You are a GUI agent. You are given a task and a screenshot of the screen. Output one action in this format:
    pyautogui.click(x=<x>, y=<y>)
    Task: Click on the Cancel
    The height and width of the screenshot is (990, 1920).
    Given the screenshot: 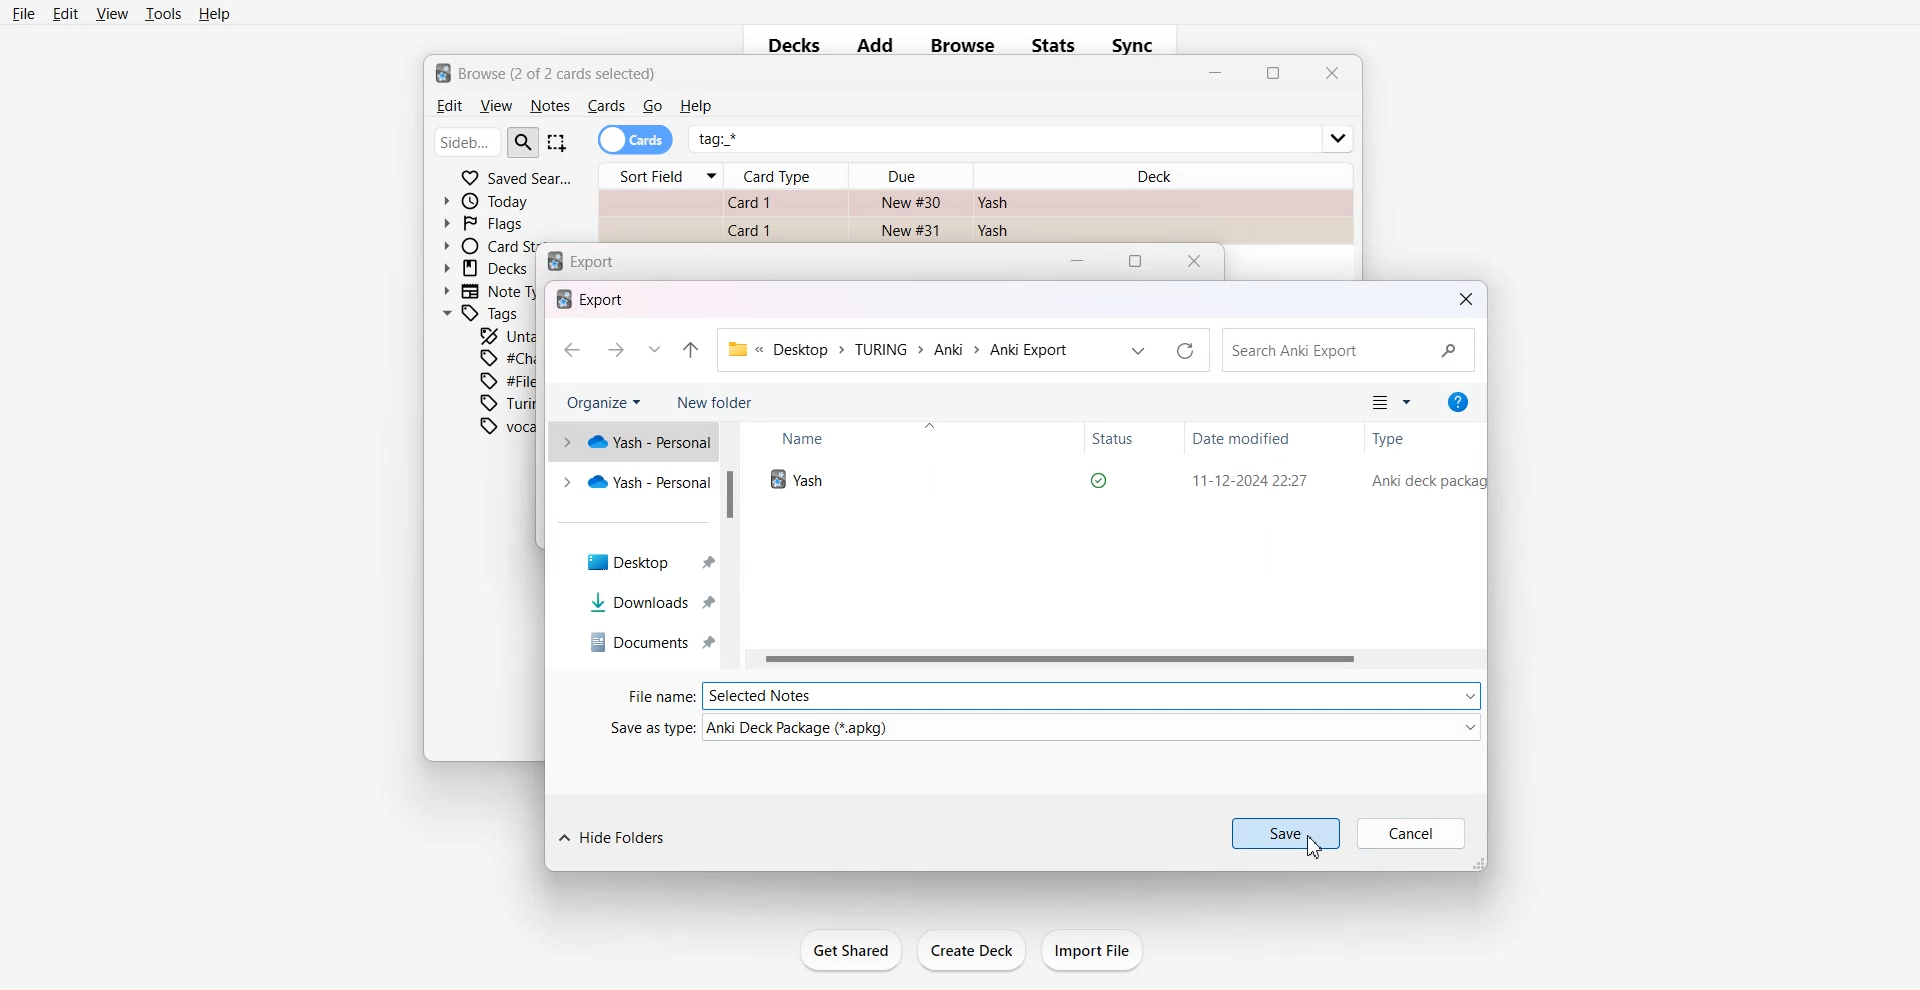 What is the action you would take?
    pyautogui.click(x=1412, y=833)
    